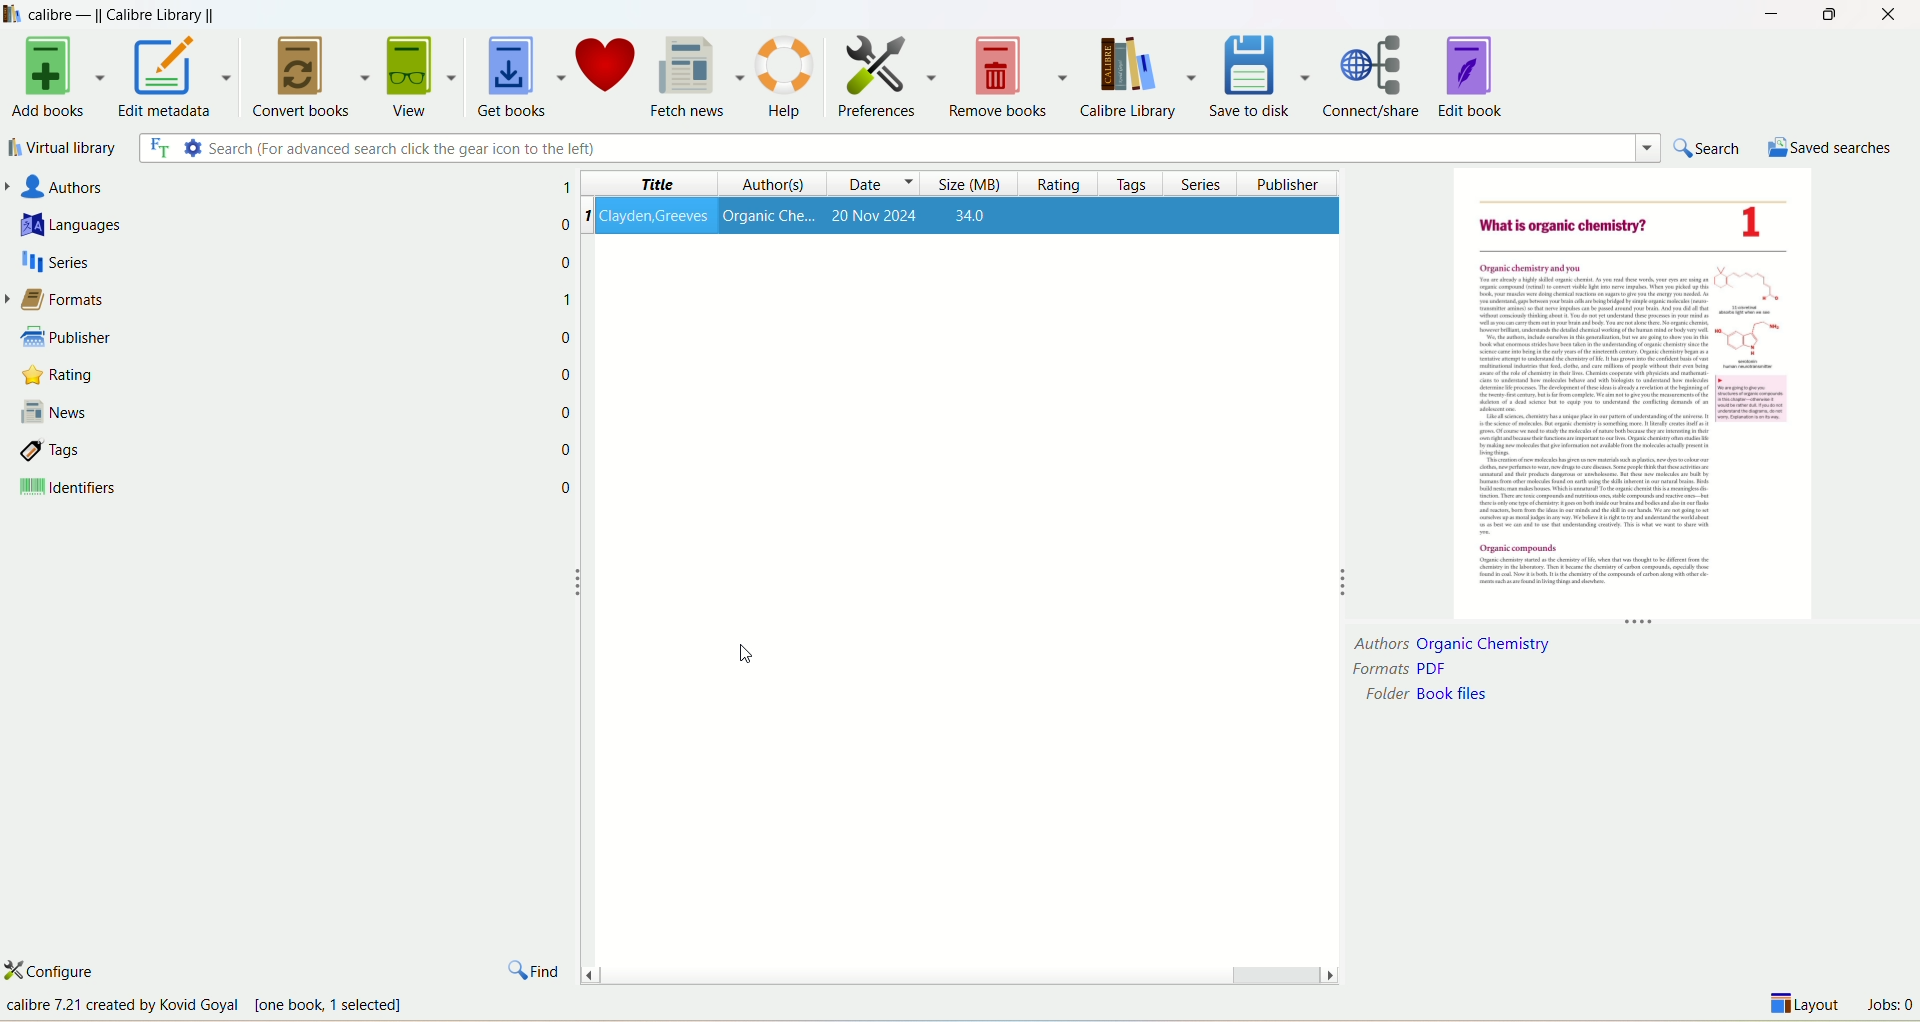 The image size is (1920, 1022). I want to click on date, so click(860, 185).